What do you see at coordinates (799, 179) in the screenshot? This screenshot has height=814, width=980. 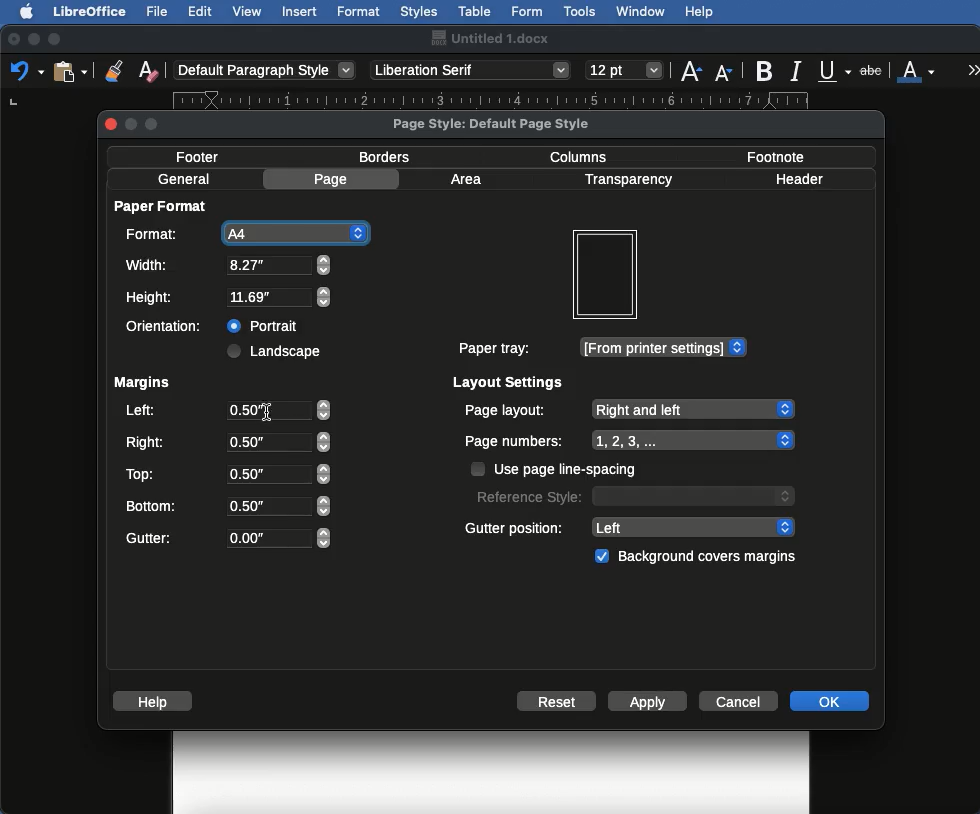 I see `Header` at bounding box center [799, 179].